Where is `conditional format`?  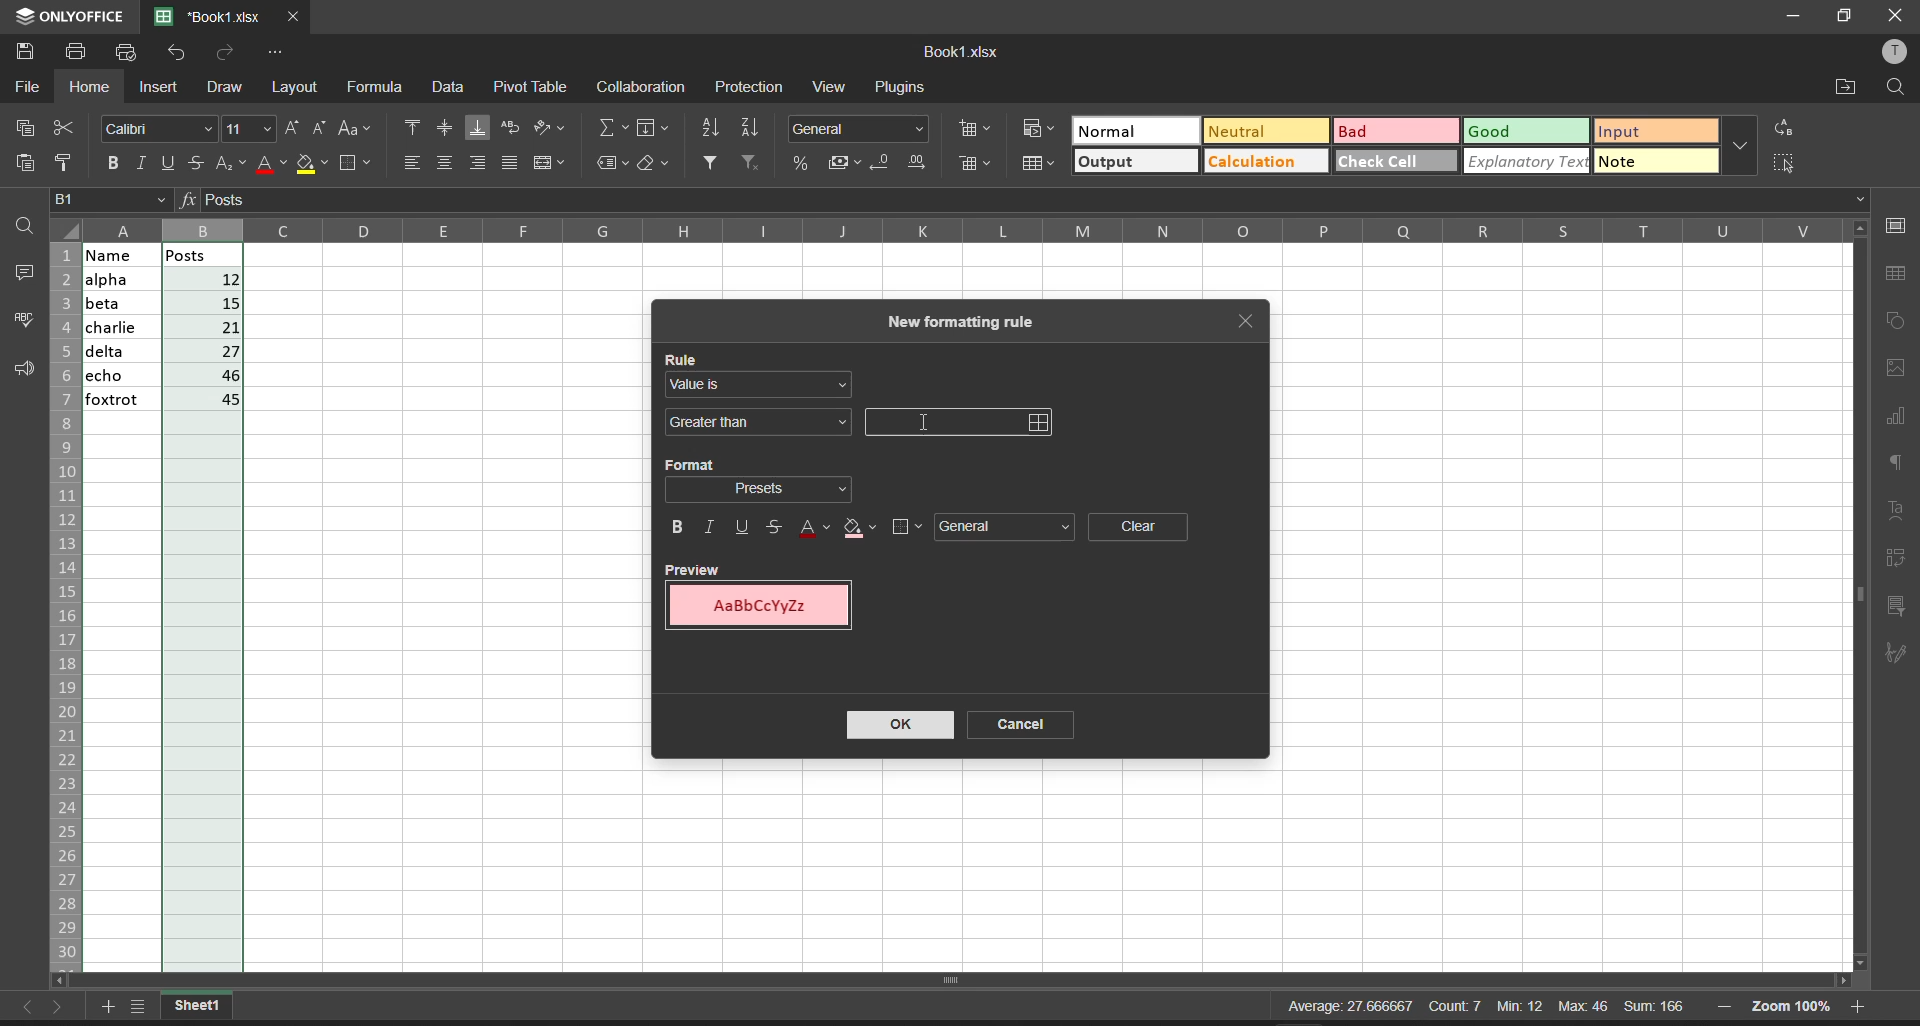
conditional format is located at coordinates (1044, 130).